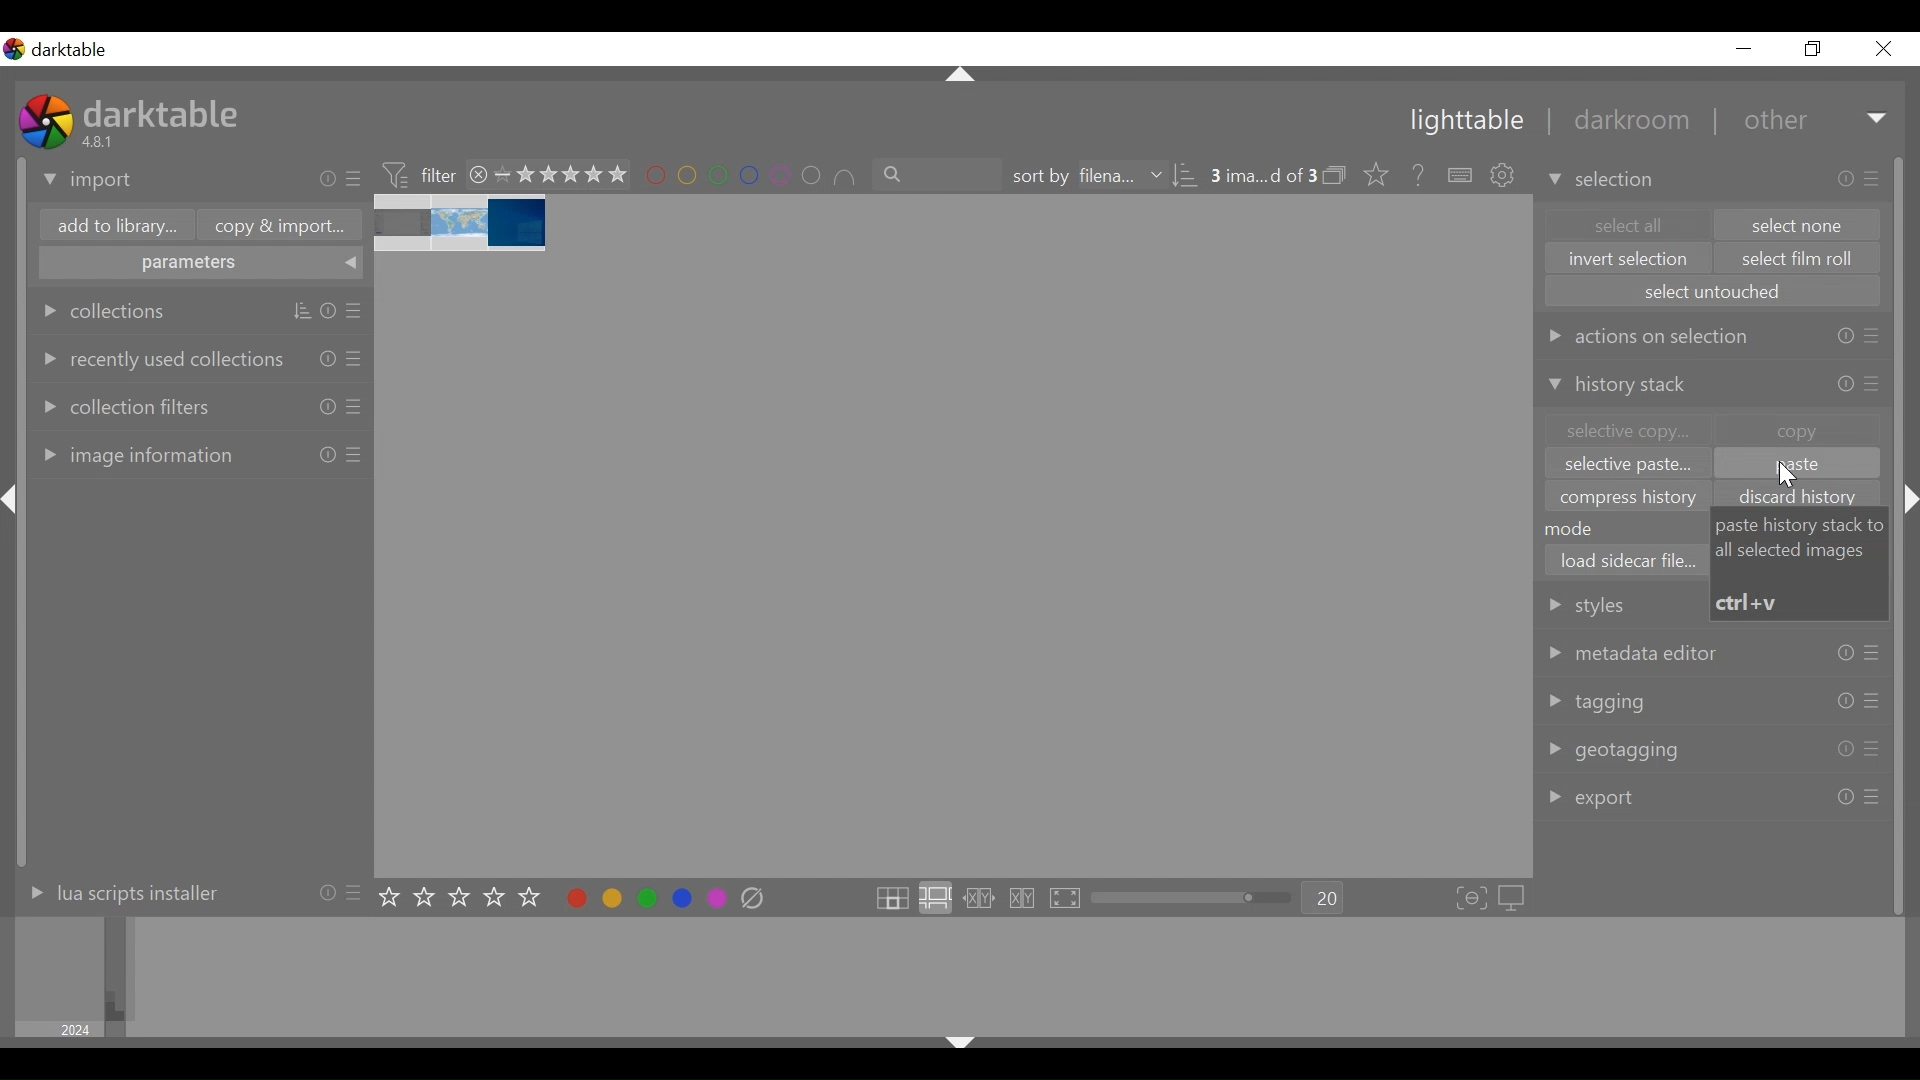  Describe the element at coordinates (328, 357) in the screenshot. I see `info` at that location.